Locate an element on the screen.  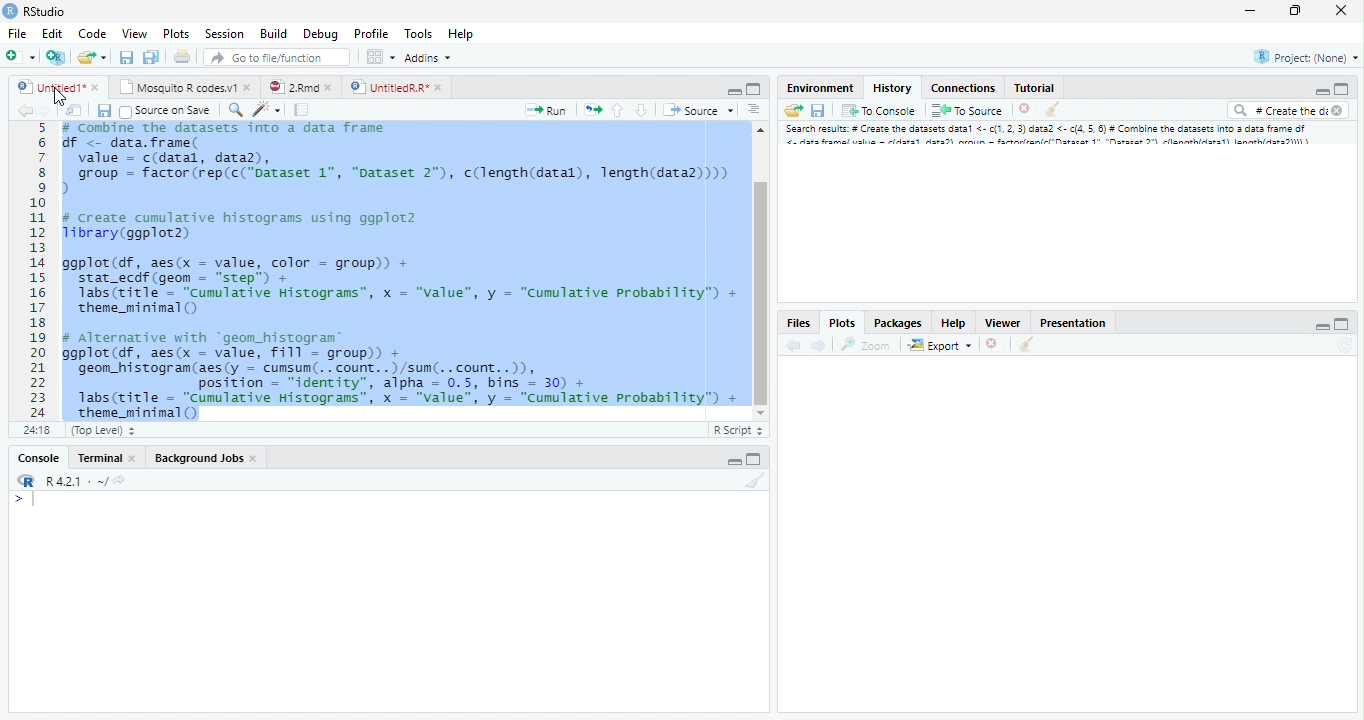
Delete  is located at coordinates (992, 342).